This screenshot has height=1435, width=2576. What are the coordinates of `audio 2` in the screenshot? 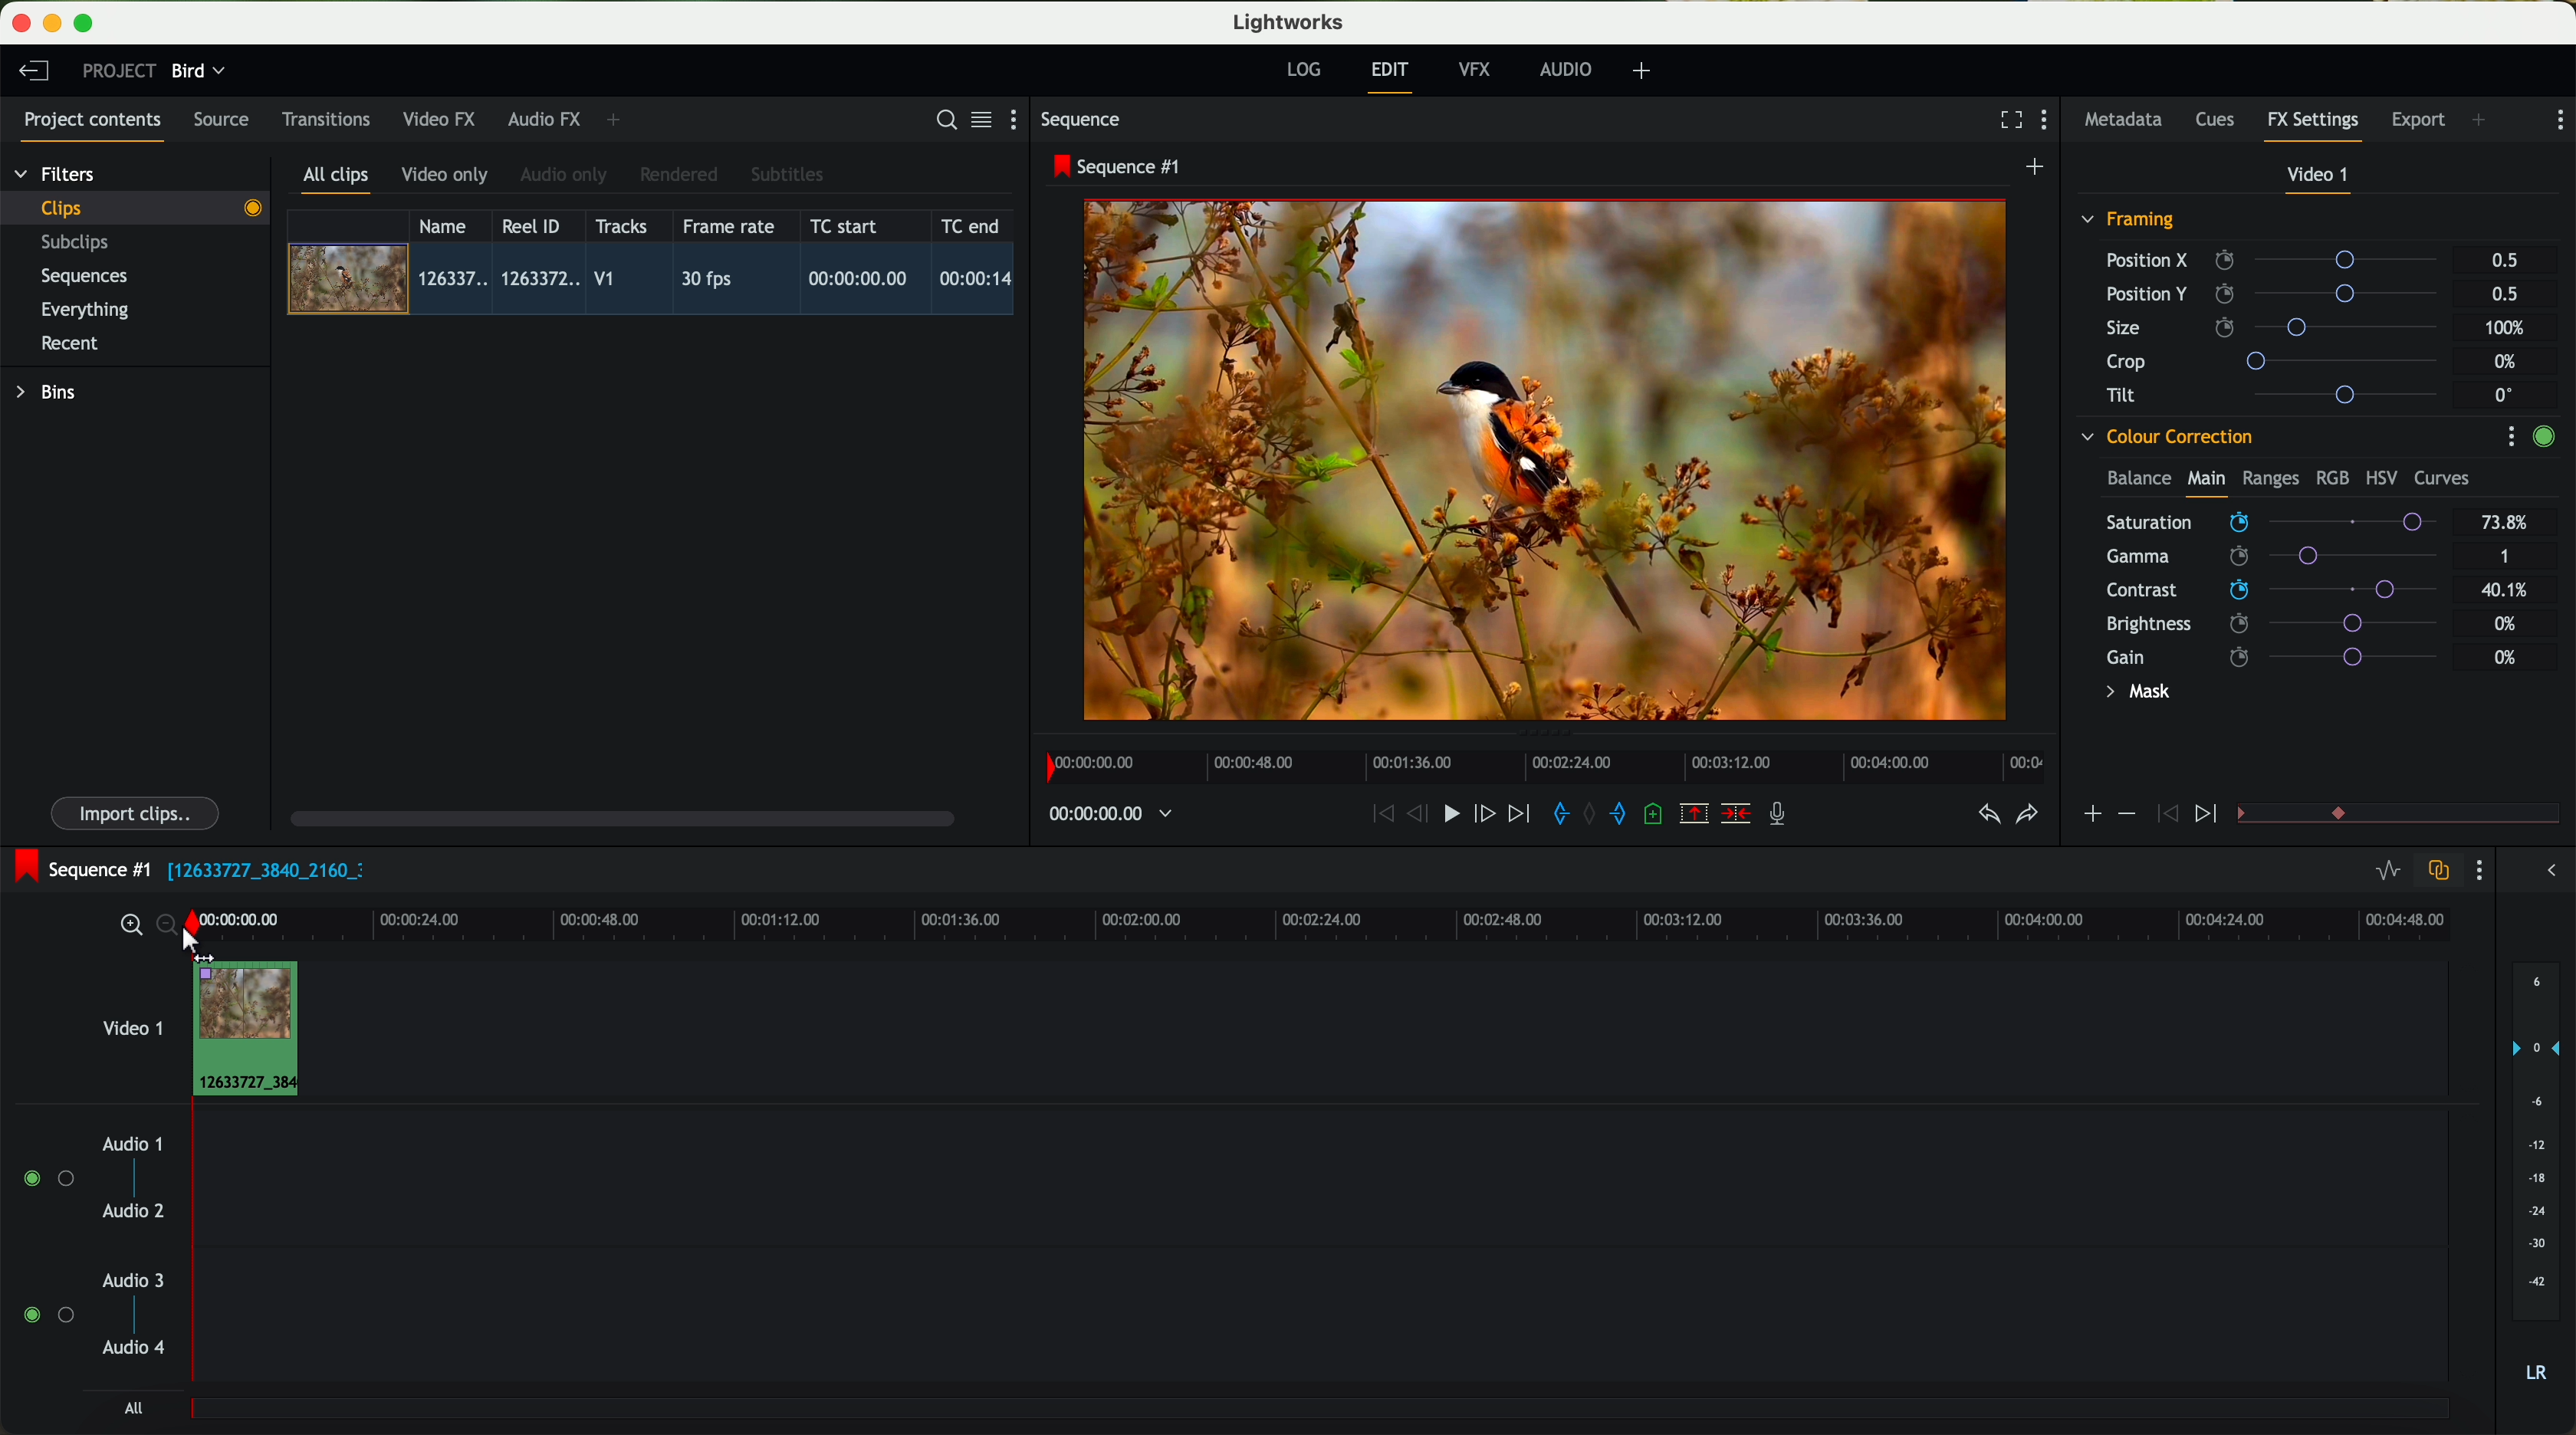 It's located at (135, 1212).